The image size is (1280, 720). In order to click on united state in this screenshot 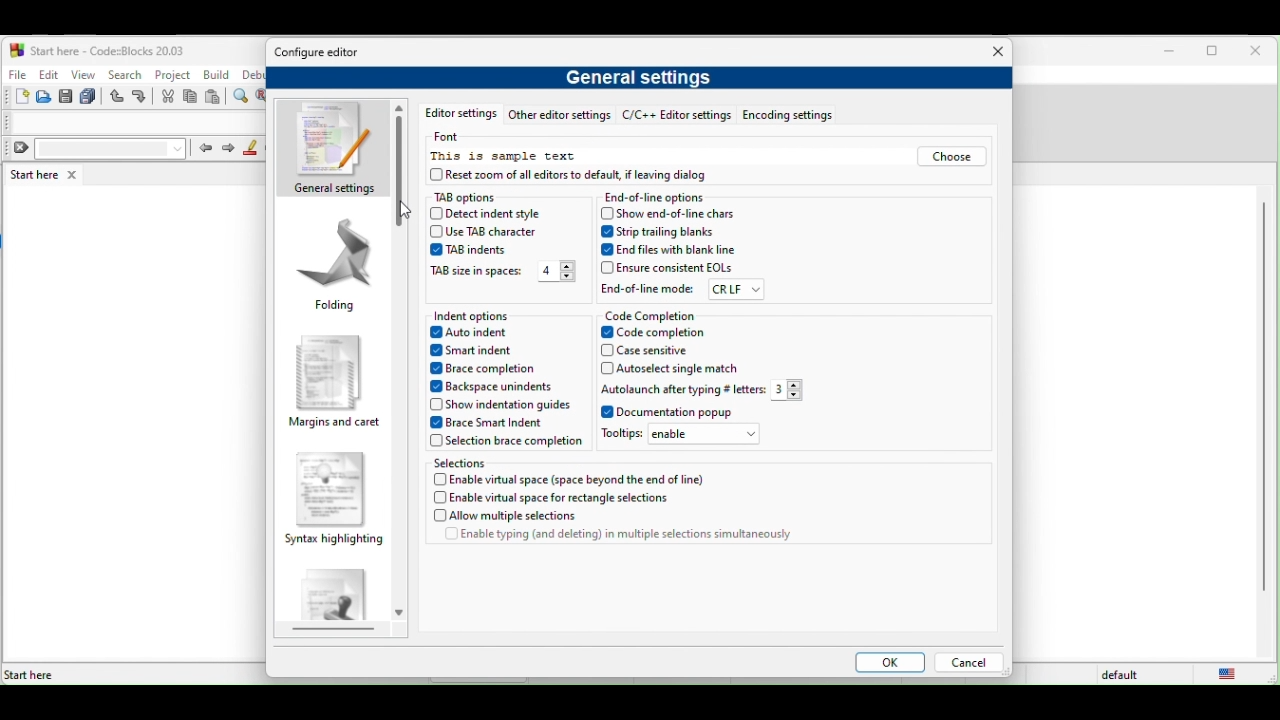, I will do `click(1232, 674)`.